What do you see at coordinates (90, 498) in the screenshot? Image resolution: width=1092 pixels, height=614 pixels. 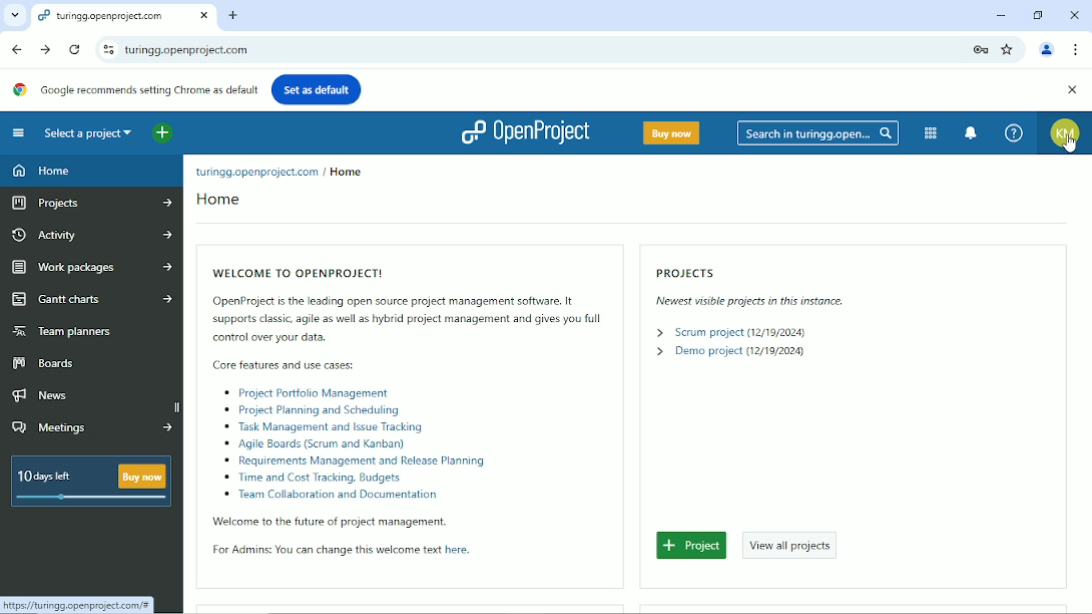 I see `slide bar displaying number of days left` at bounding box center [90, 498].